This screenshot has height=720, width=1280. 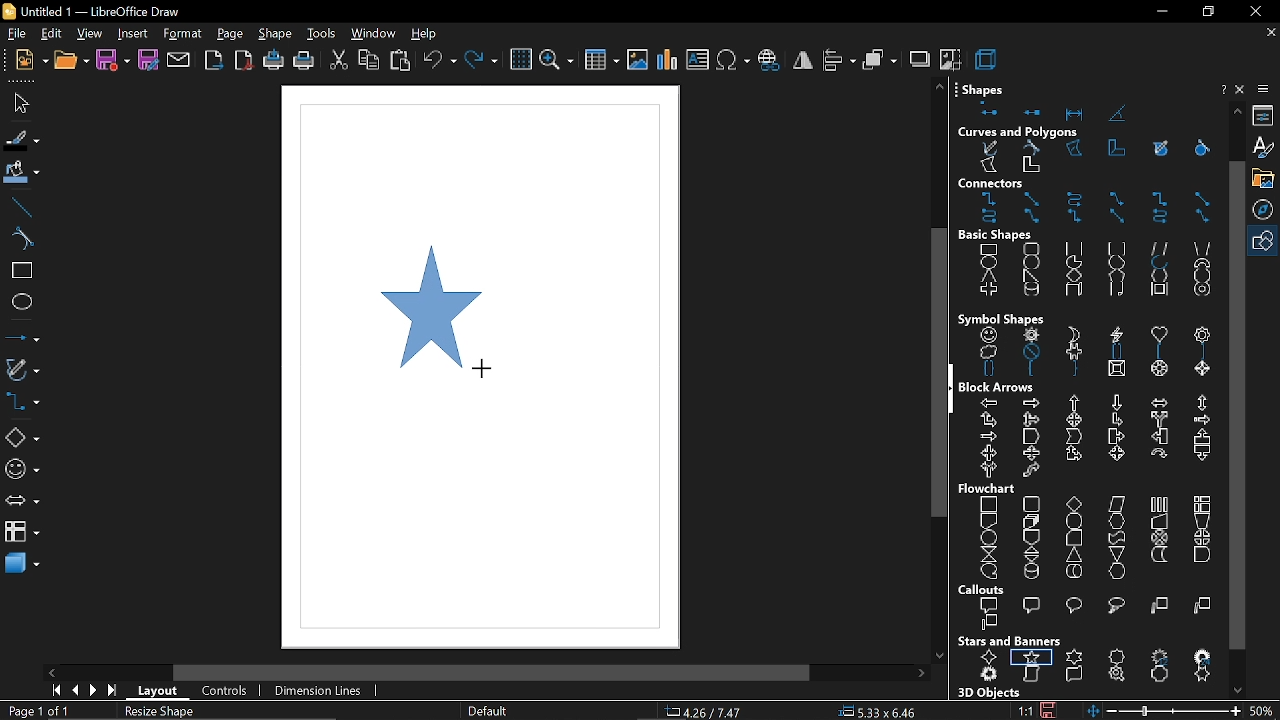 What do you see at coordinates (1266, 241) in the screenshot?
I see `basic shapes` at bounding box center [1266, 241].